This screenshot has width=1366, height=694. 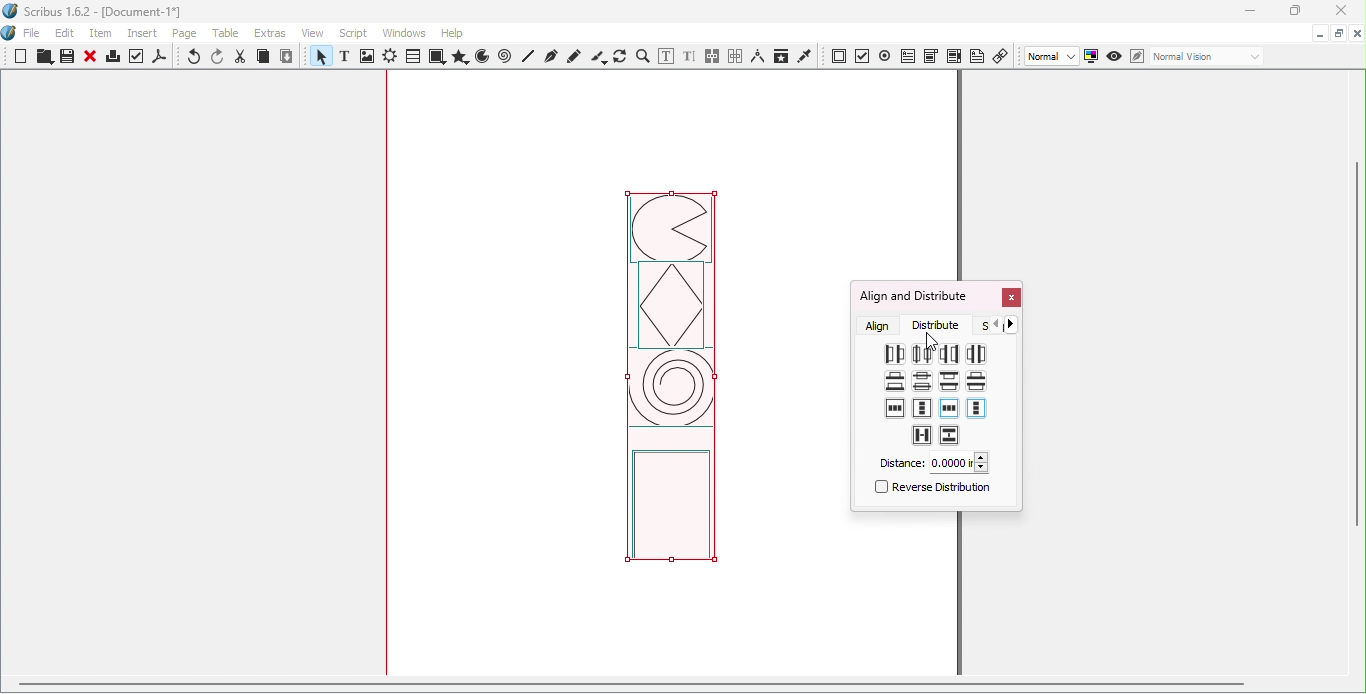 I want to click on Print, so click(x=112, y=59).